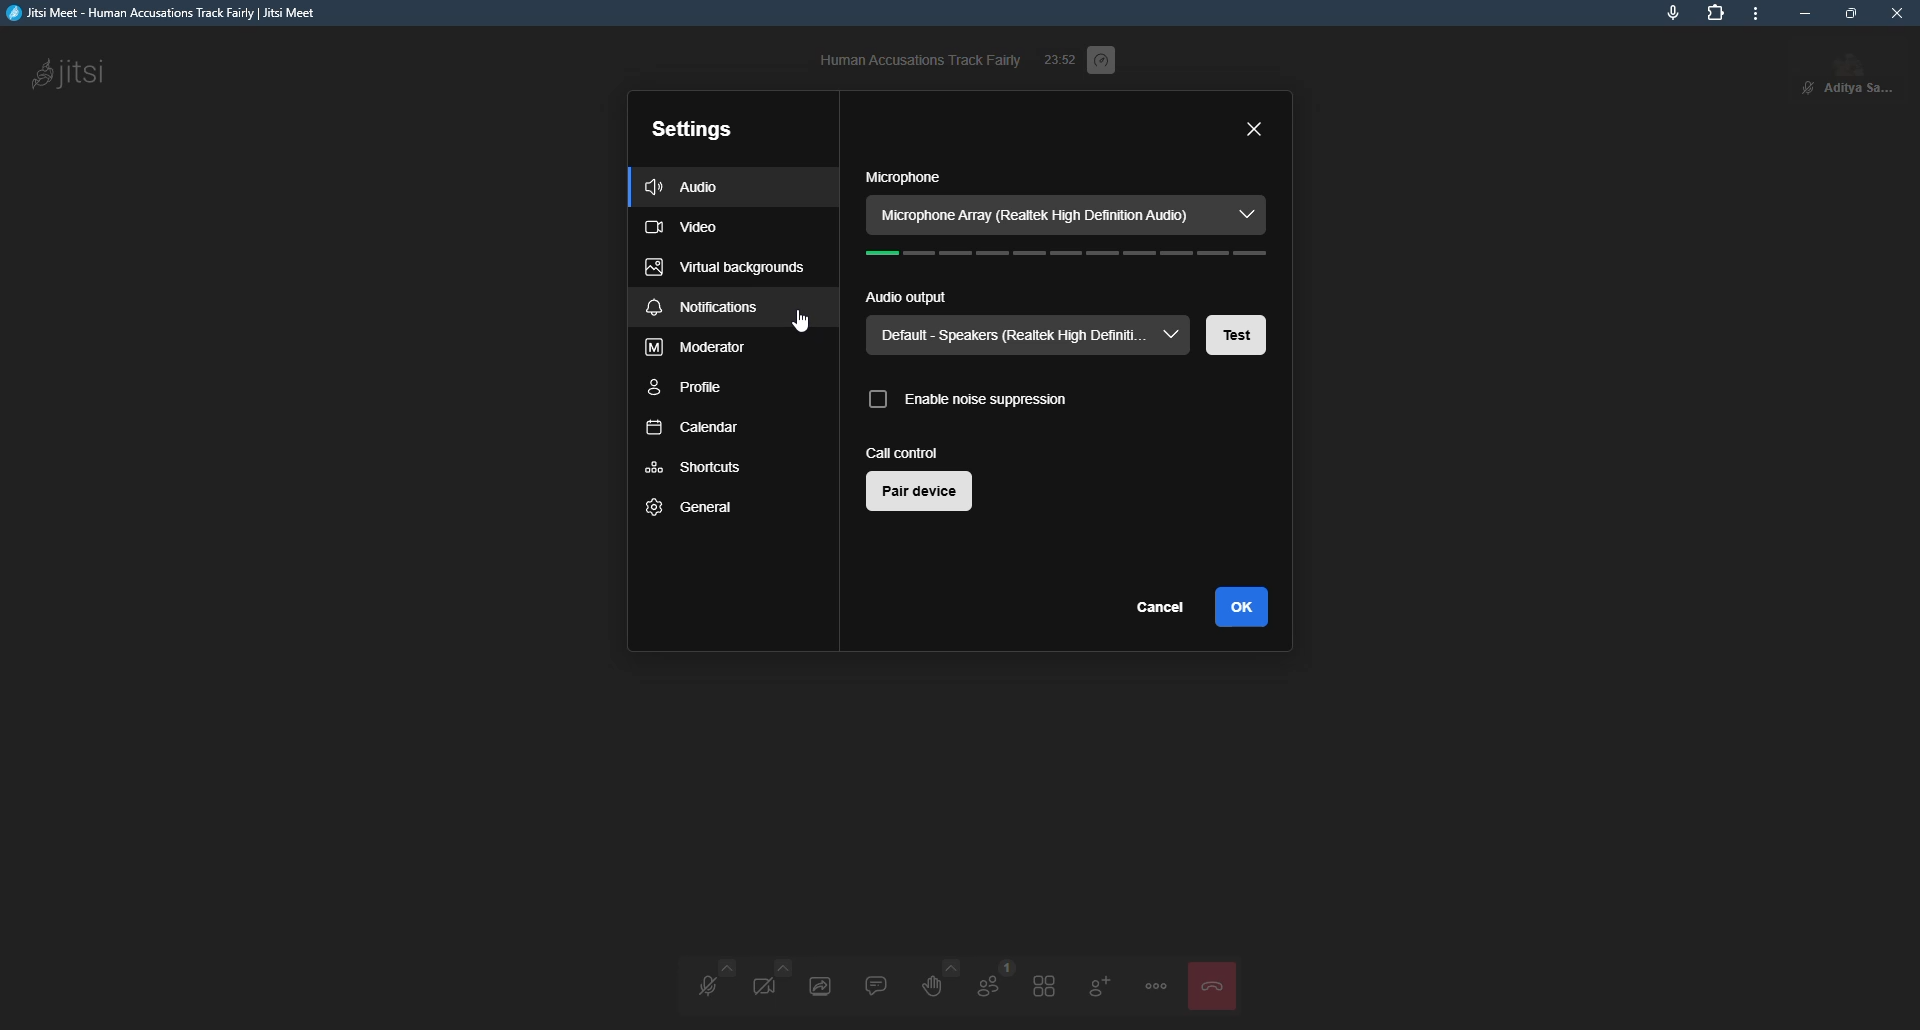  Describe the element at coordinates (1806, 88) in the screenshot. I see `unmute` at that location.